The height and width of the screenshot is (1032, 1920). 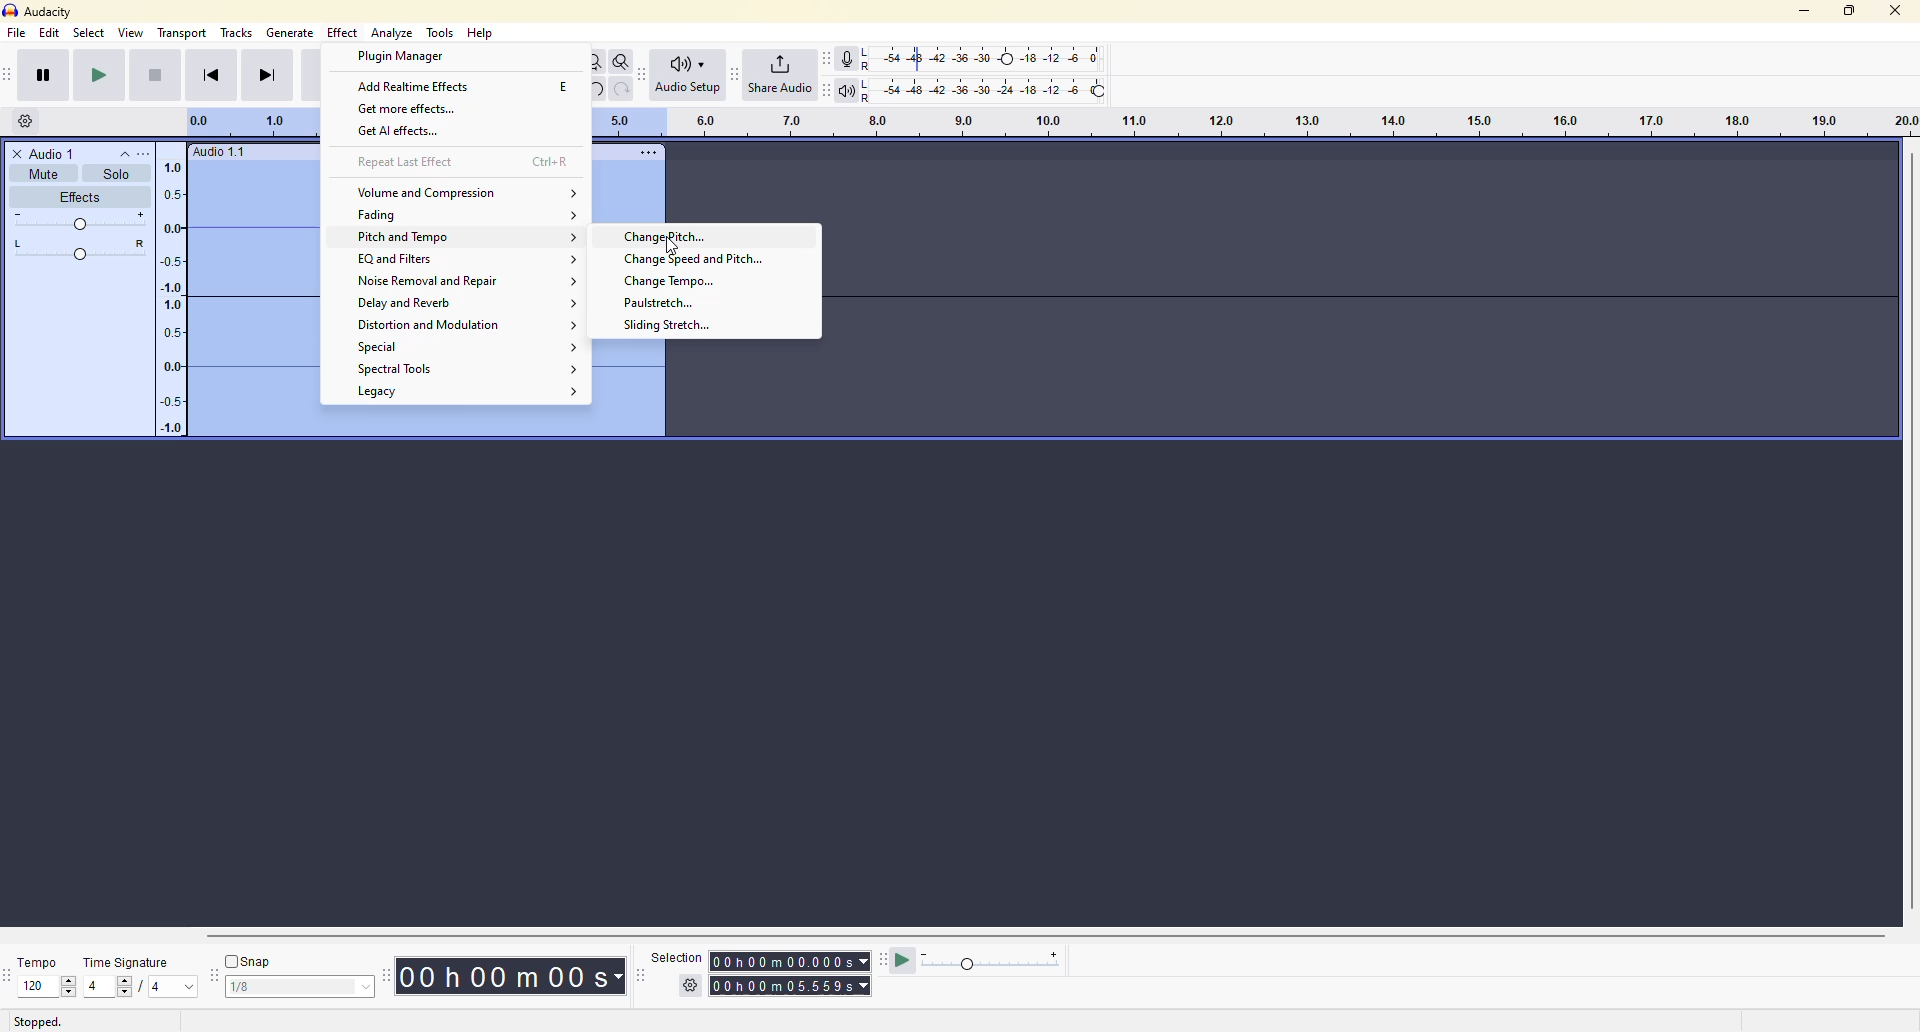 I want to click on share audio, so click(x=780, y=74).